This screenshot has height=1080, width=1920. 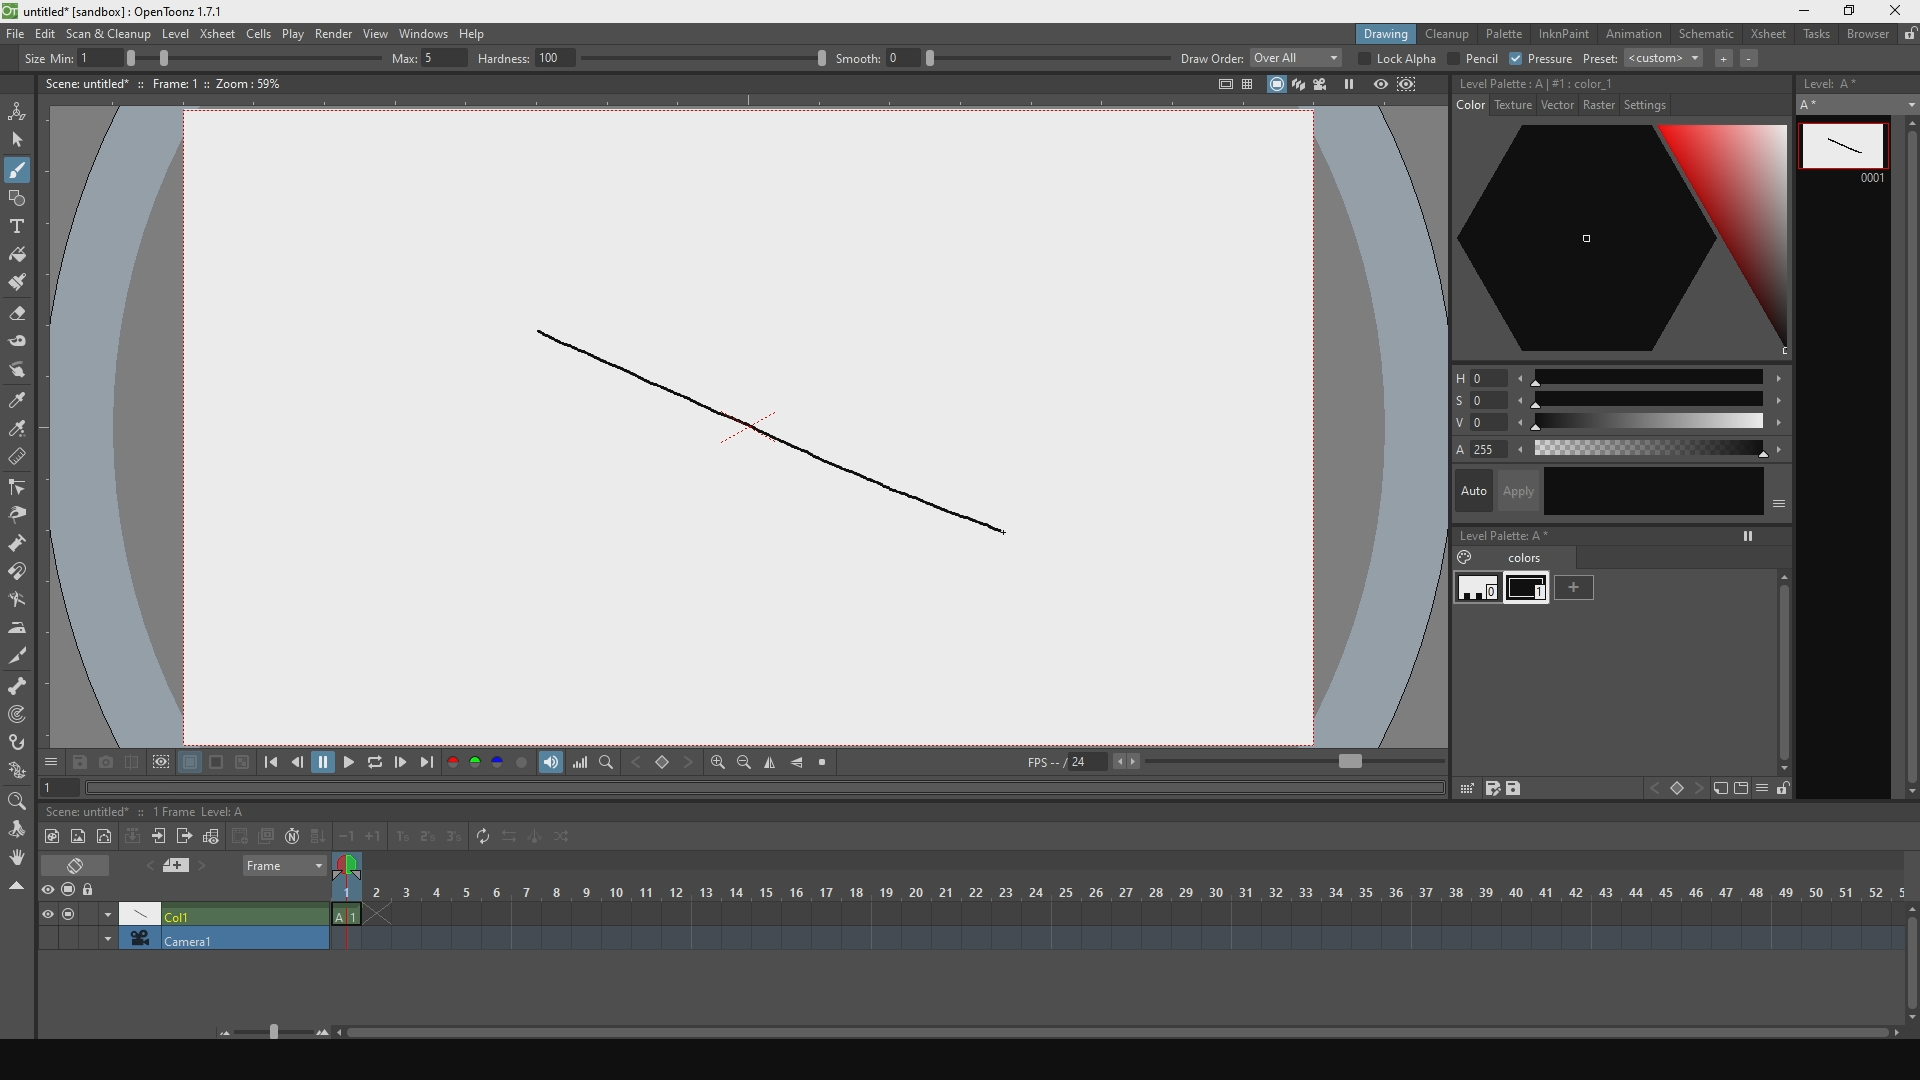 What do you see at coordinates (278, 869) in the screenshot?
I see `frame` at bounding box center [278, 869].